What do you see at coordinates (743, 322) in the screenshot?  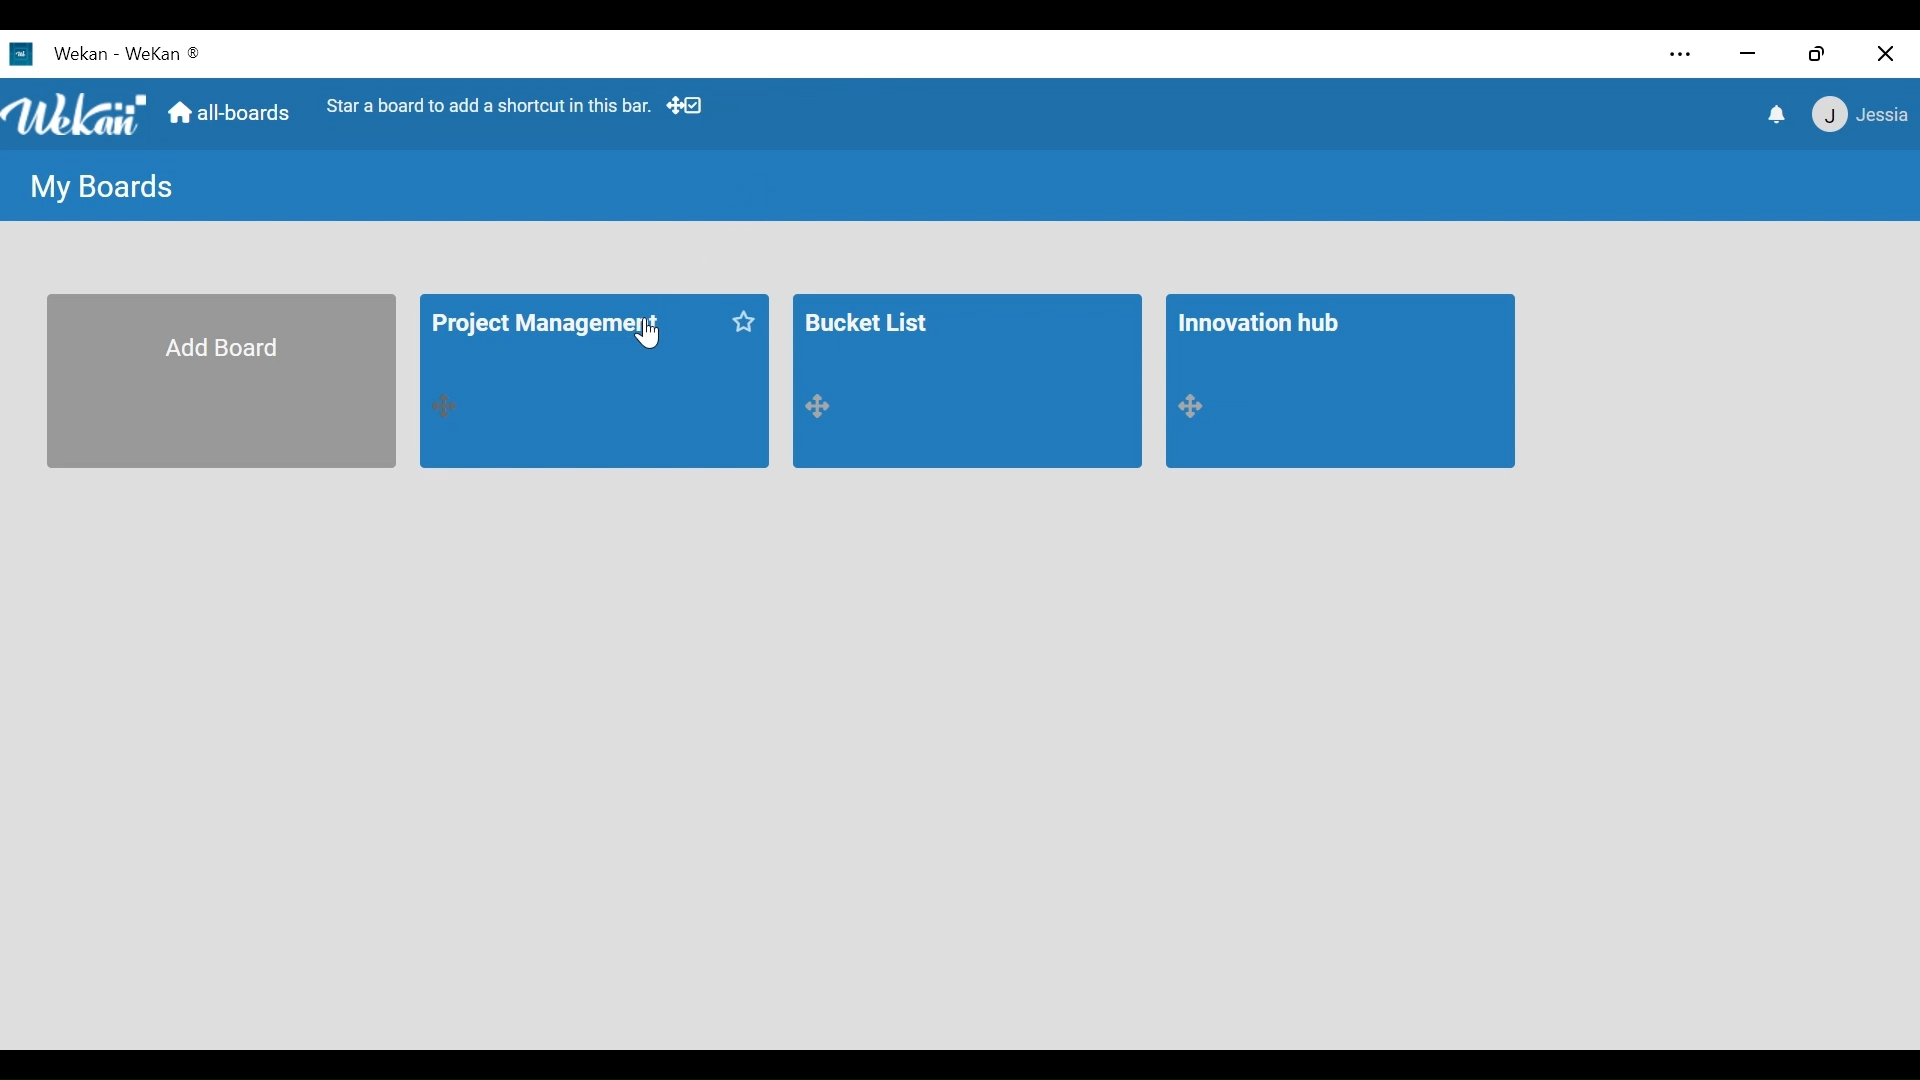 I see `Favorites` at bounding box center [743, 322].